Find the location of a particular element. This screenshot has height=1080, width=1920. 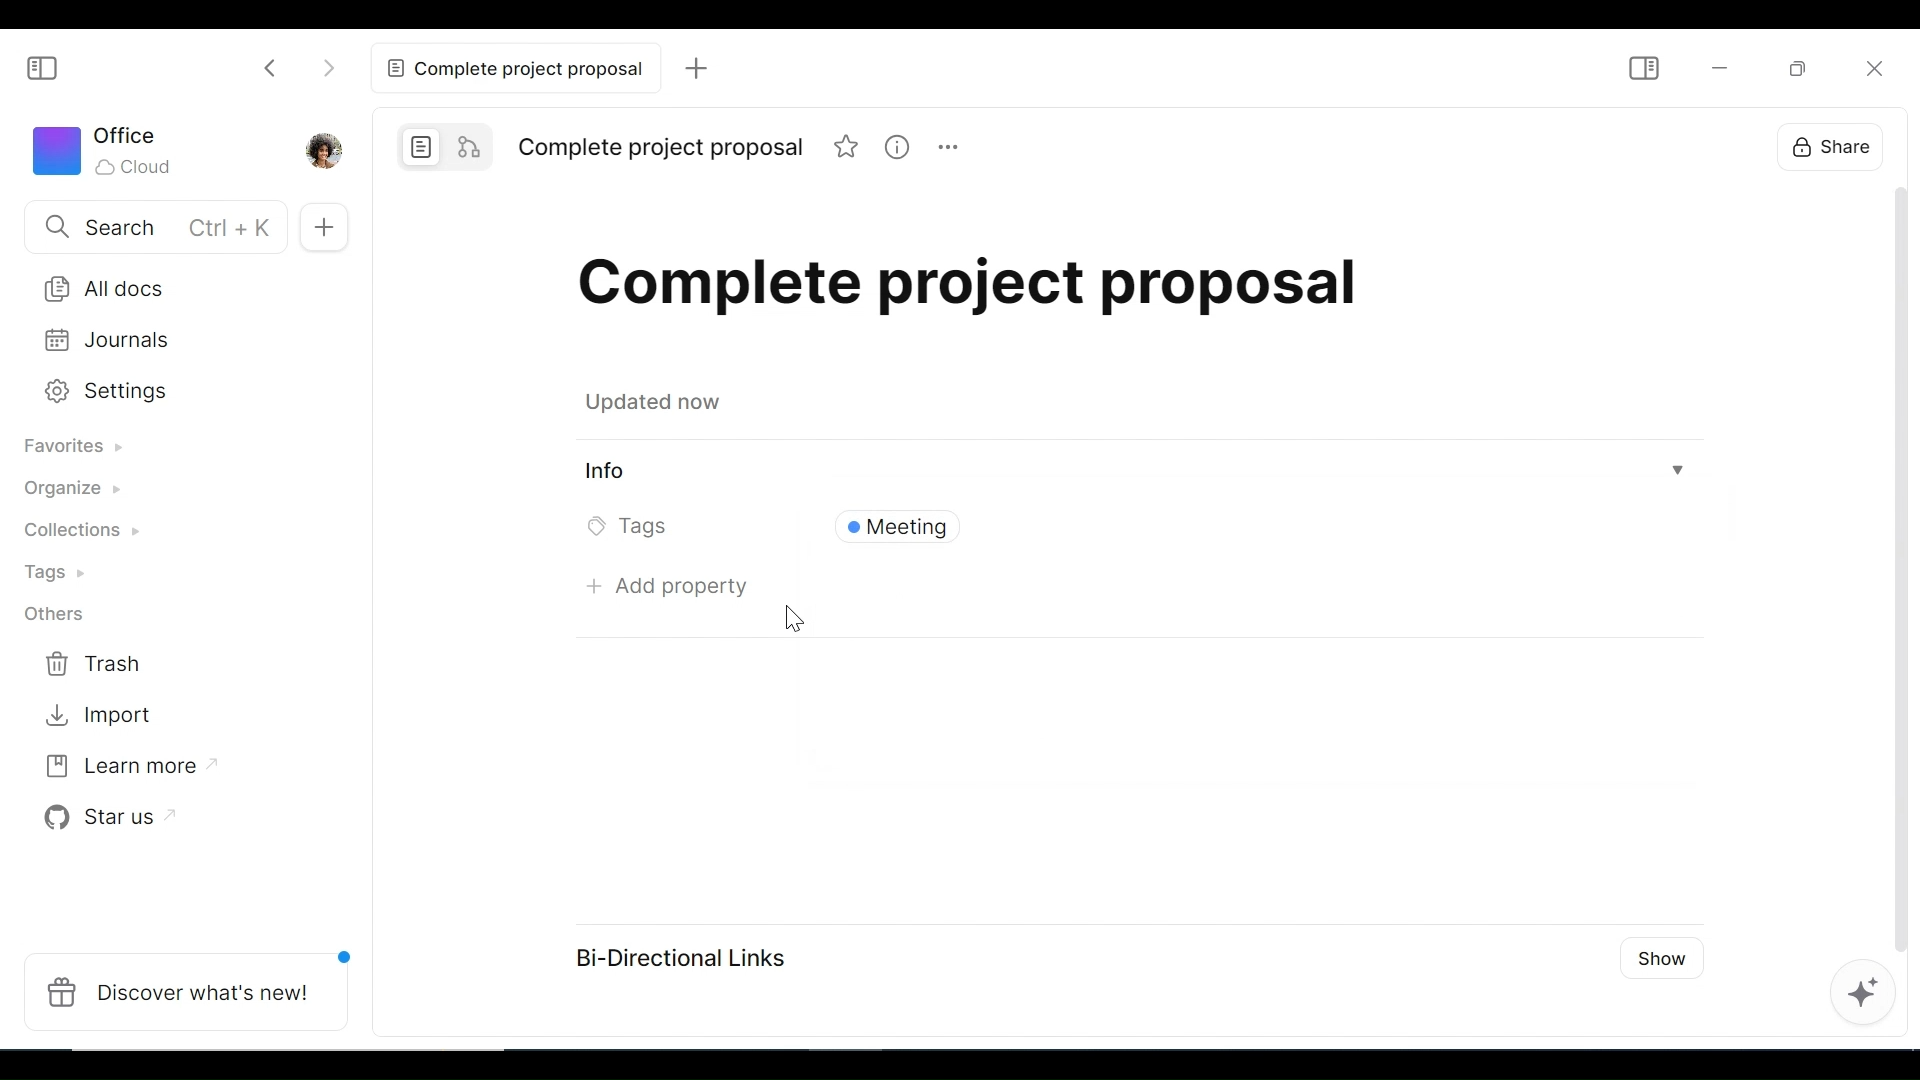

Learn more is located at coordinates (131, 764).